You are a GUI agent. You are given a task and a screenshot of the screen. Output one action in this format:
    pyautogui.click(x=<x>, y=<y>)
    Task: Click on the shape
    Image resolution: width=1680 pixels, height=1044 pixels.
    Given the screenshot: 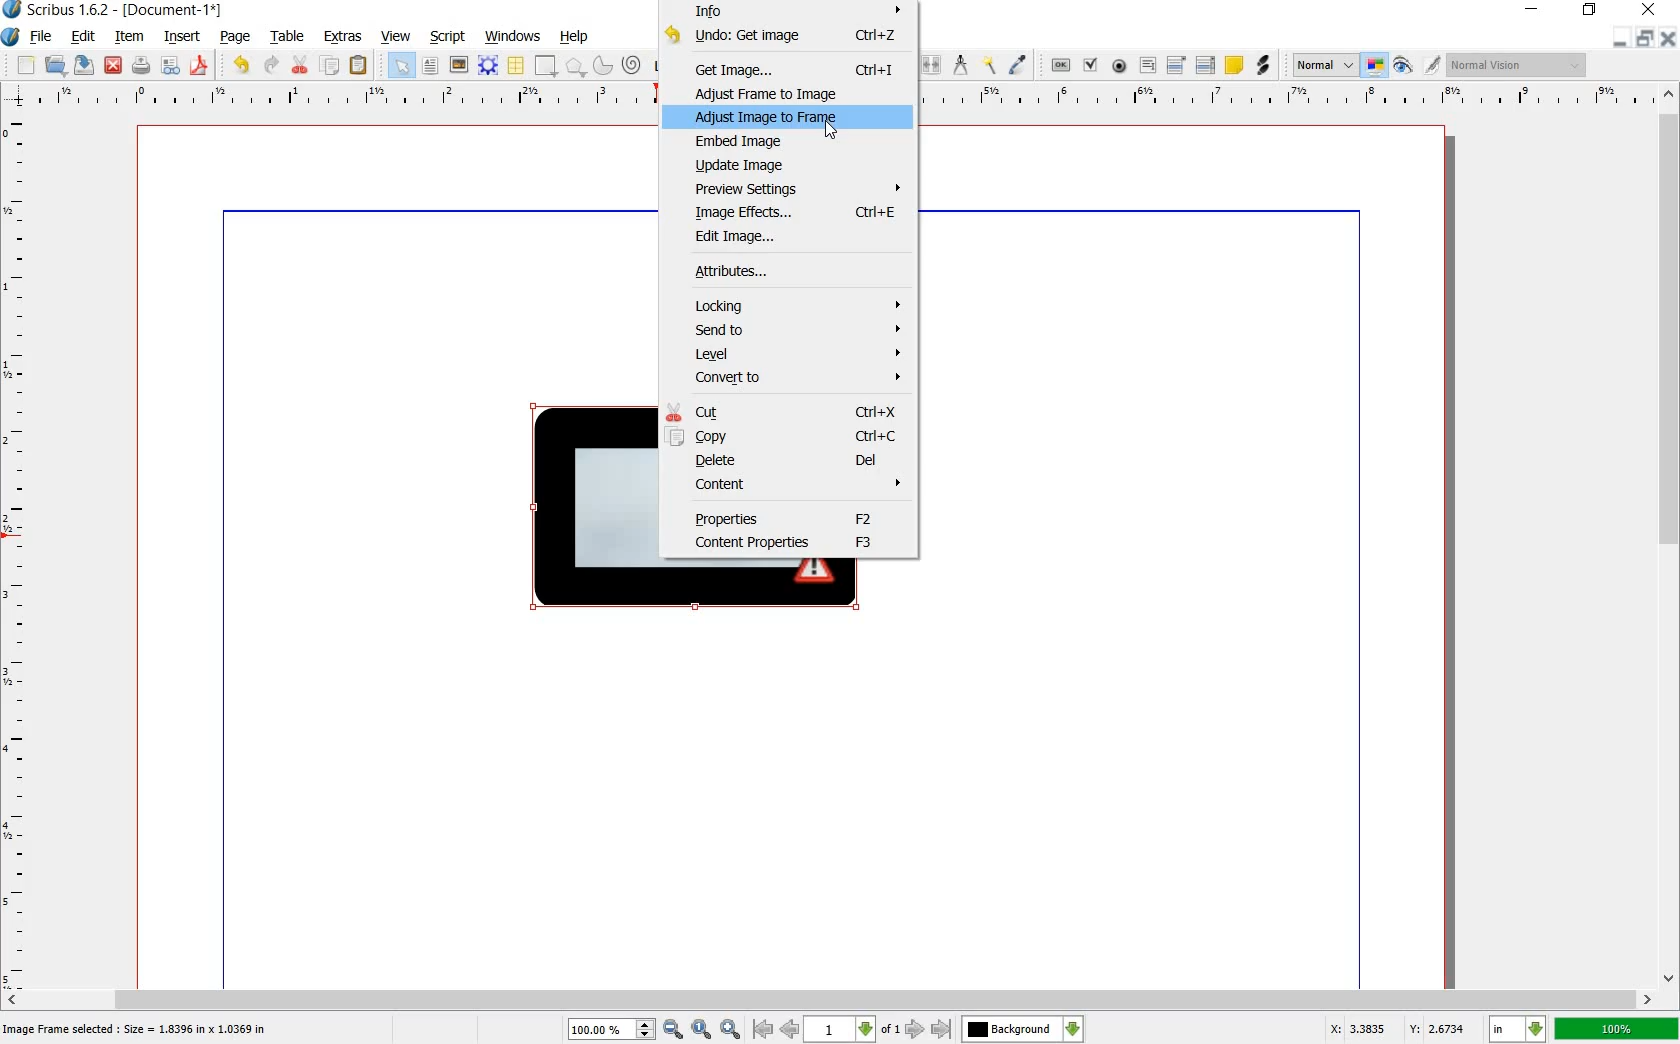 What is the action you would take?
    pyautogui.click(x=718, y=586)
    